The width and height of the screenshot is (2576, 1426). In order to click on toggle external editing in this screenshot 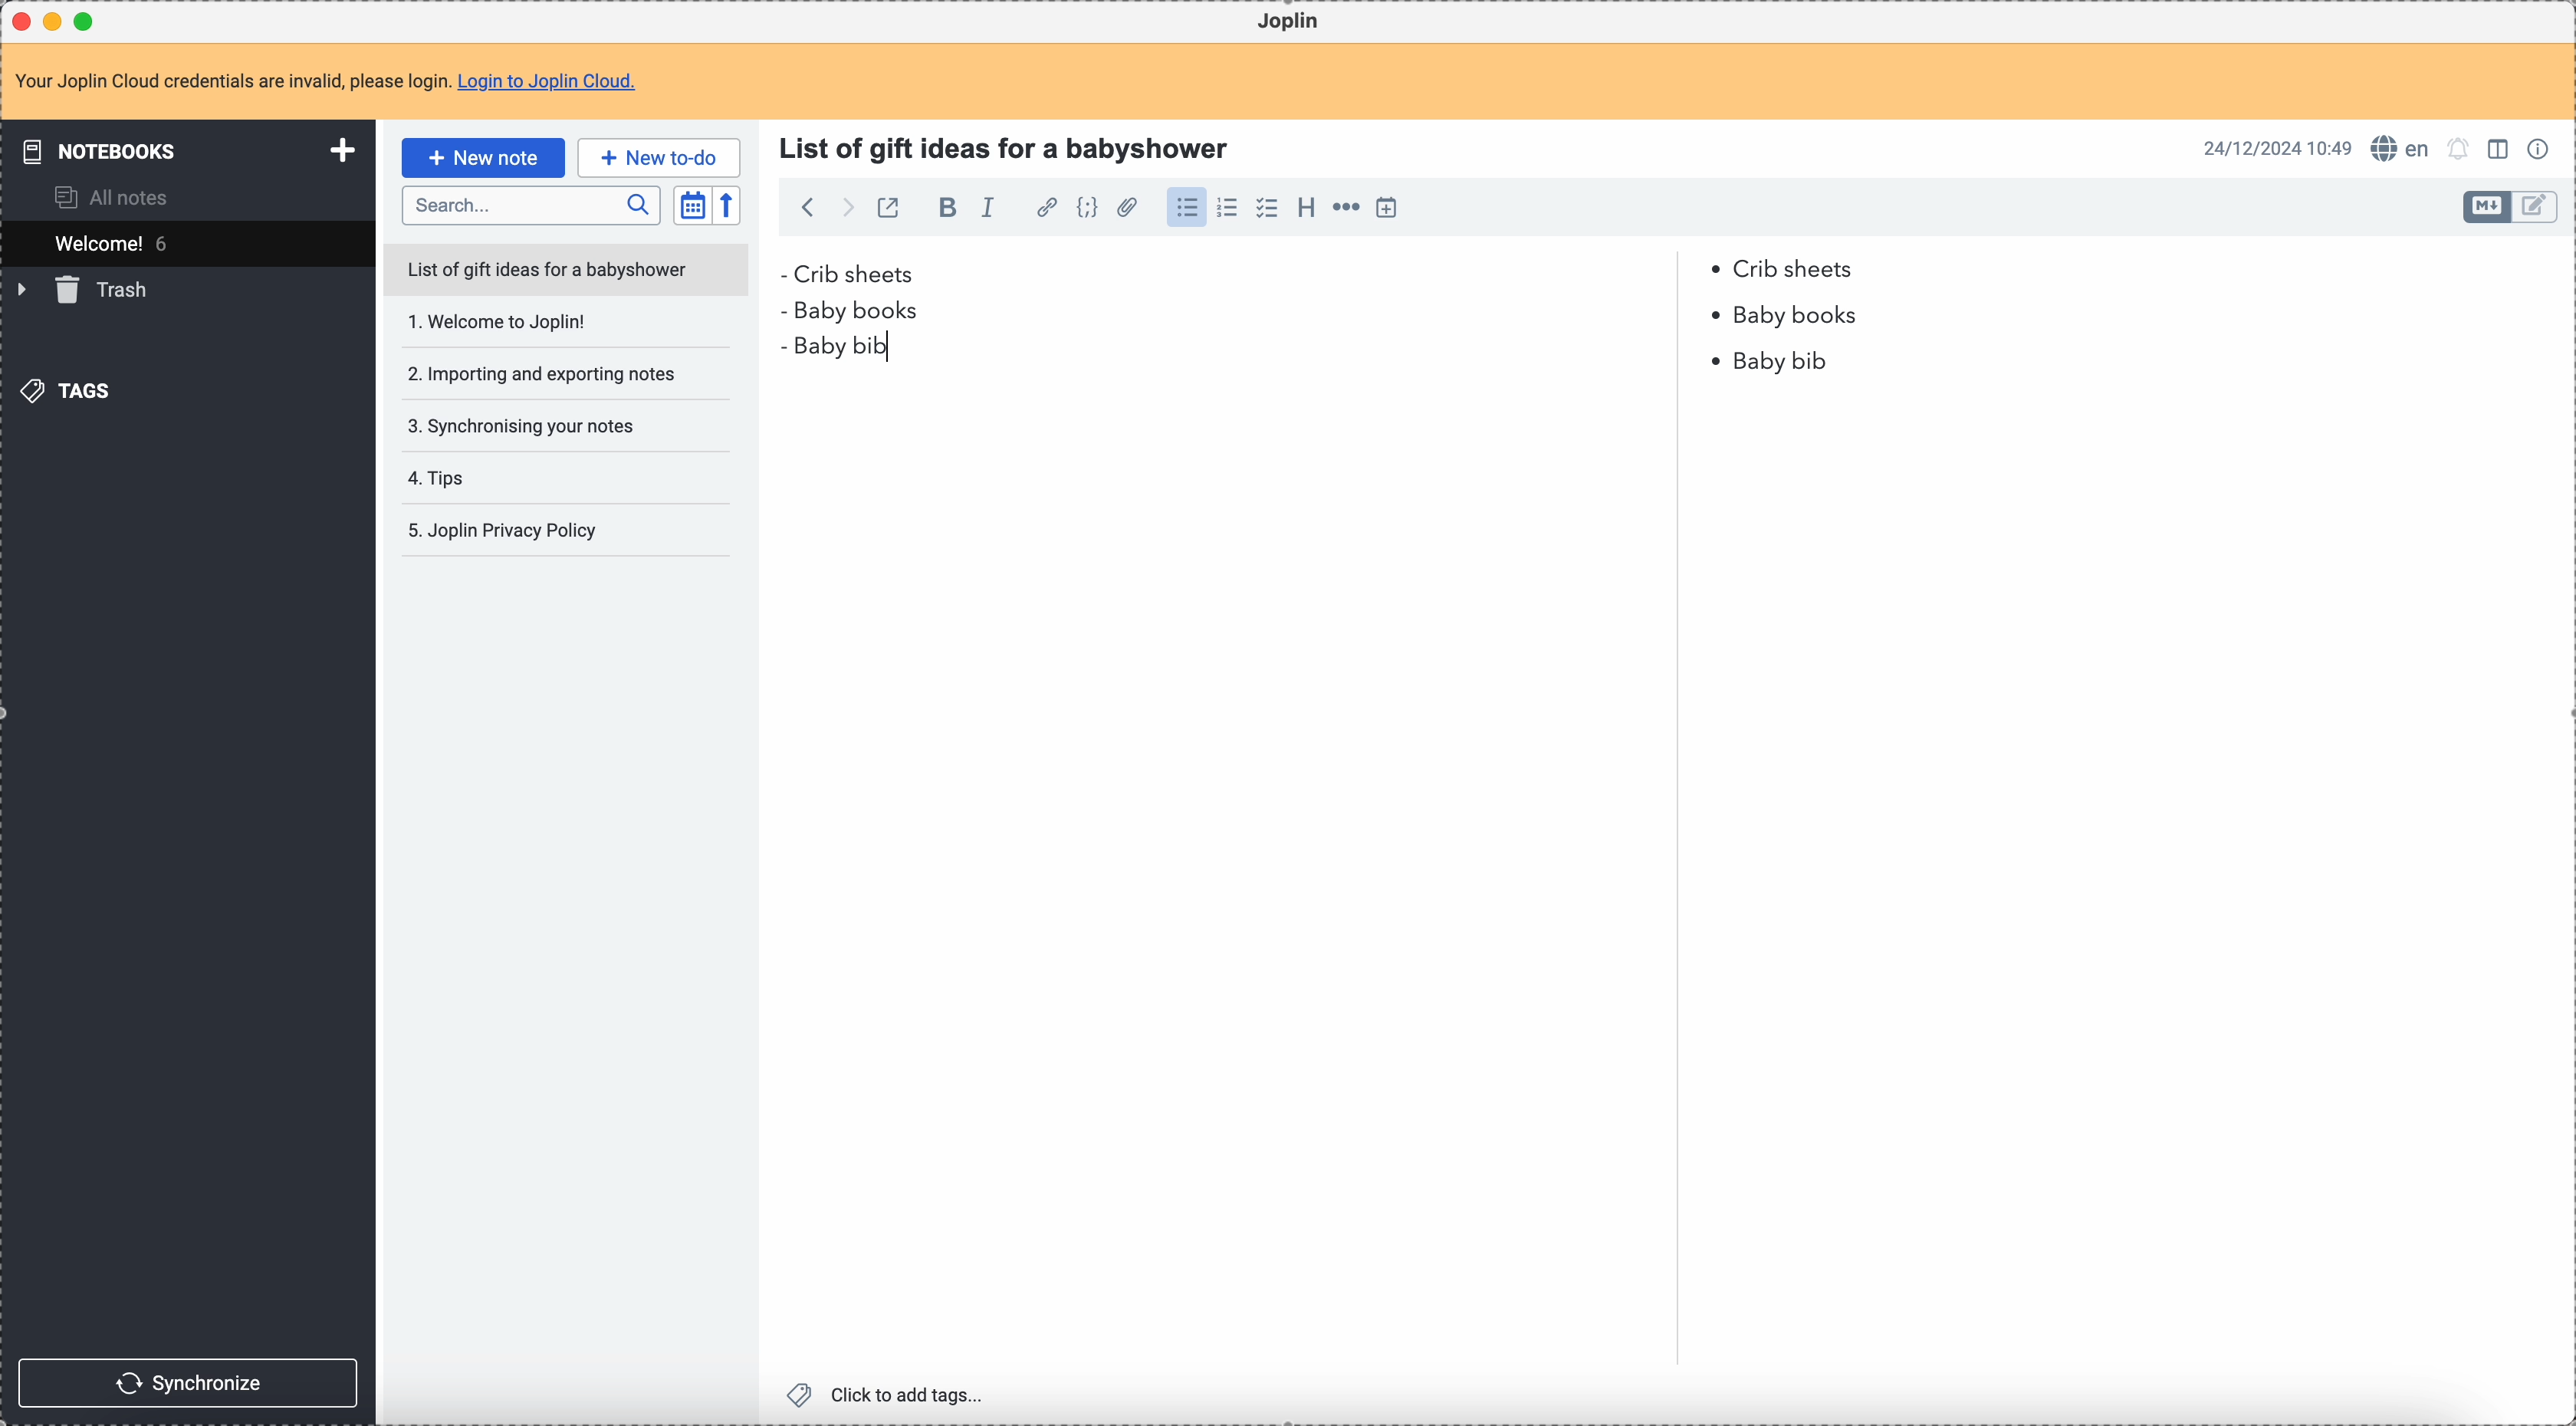, I will do `click(887, 207)`.